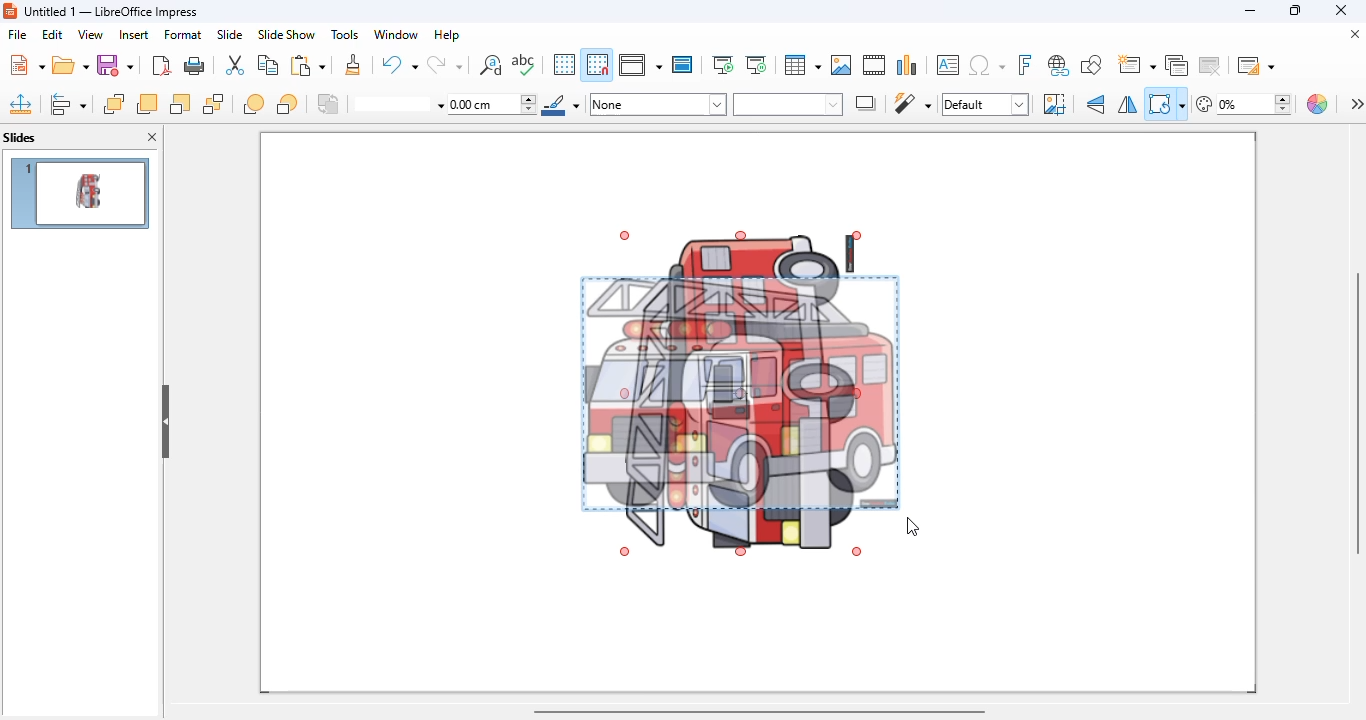  I want to click on send to back, so click(214, 104).